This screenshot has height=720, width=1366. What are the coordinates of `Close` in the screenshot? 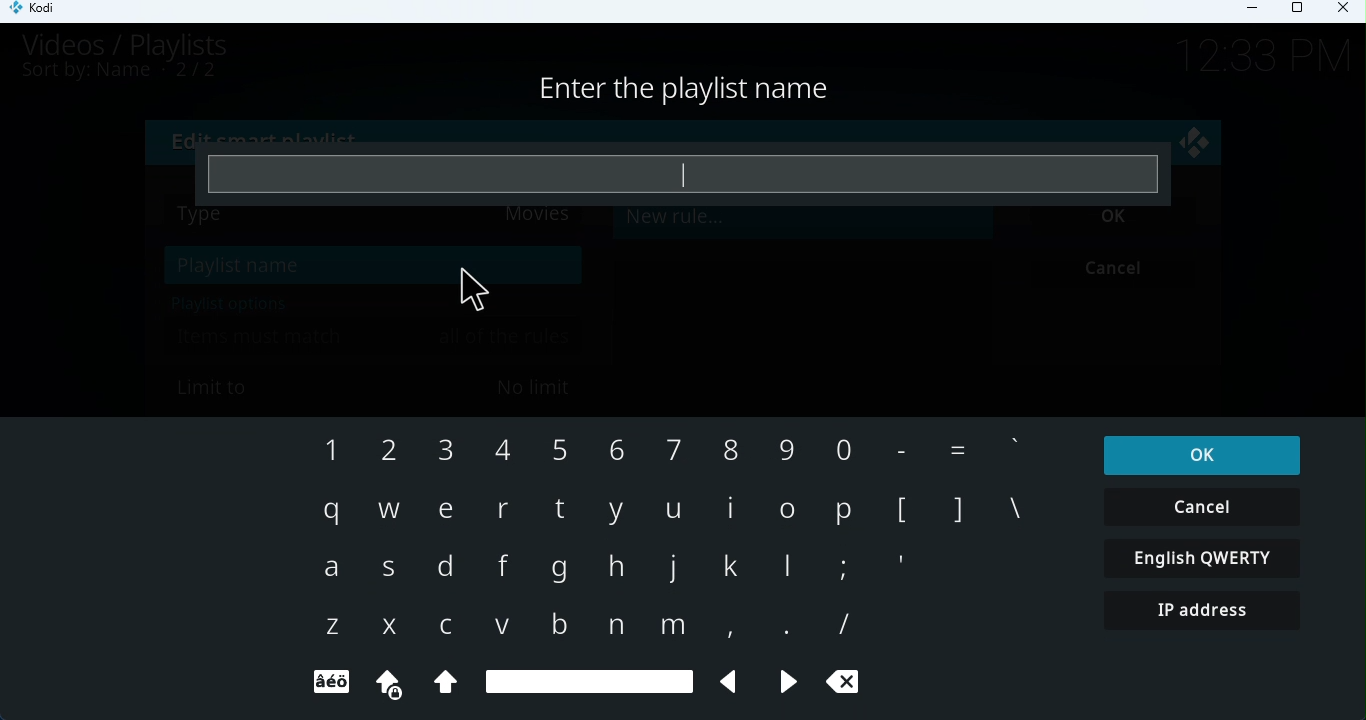 It's located at (1346, 12).